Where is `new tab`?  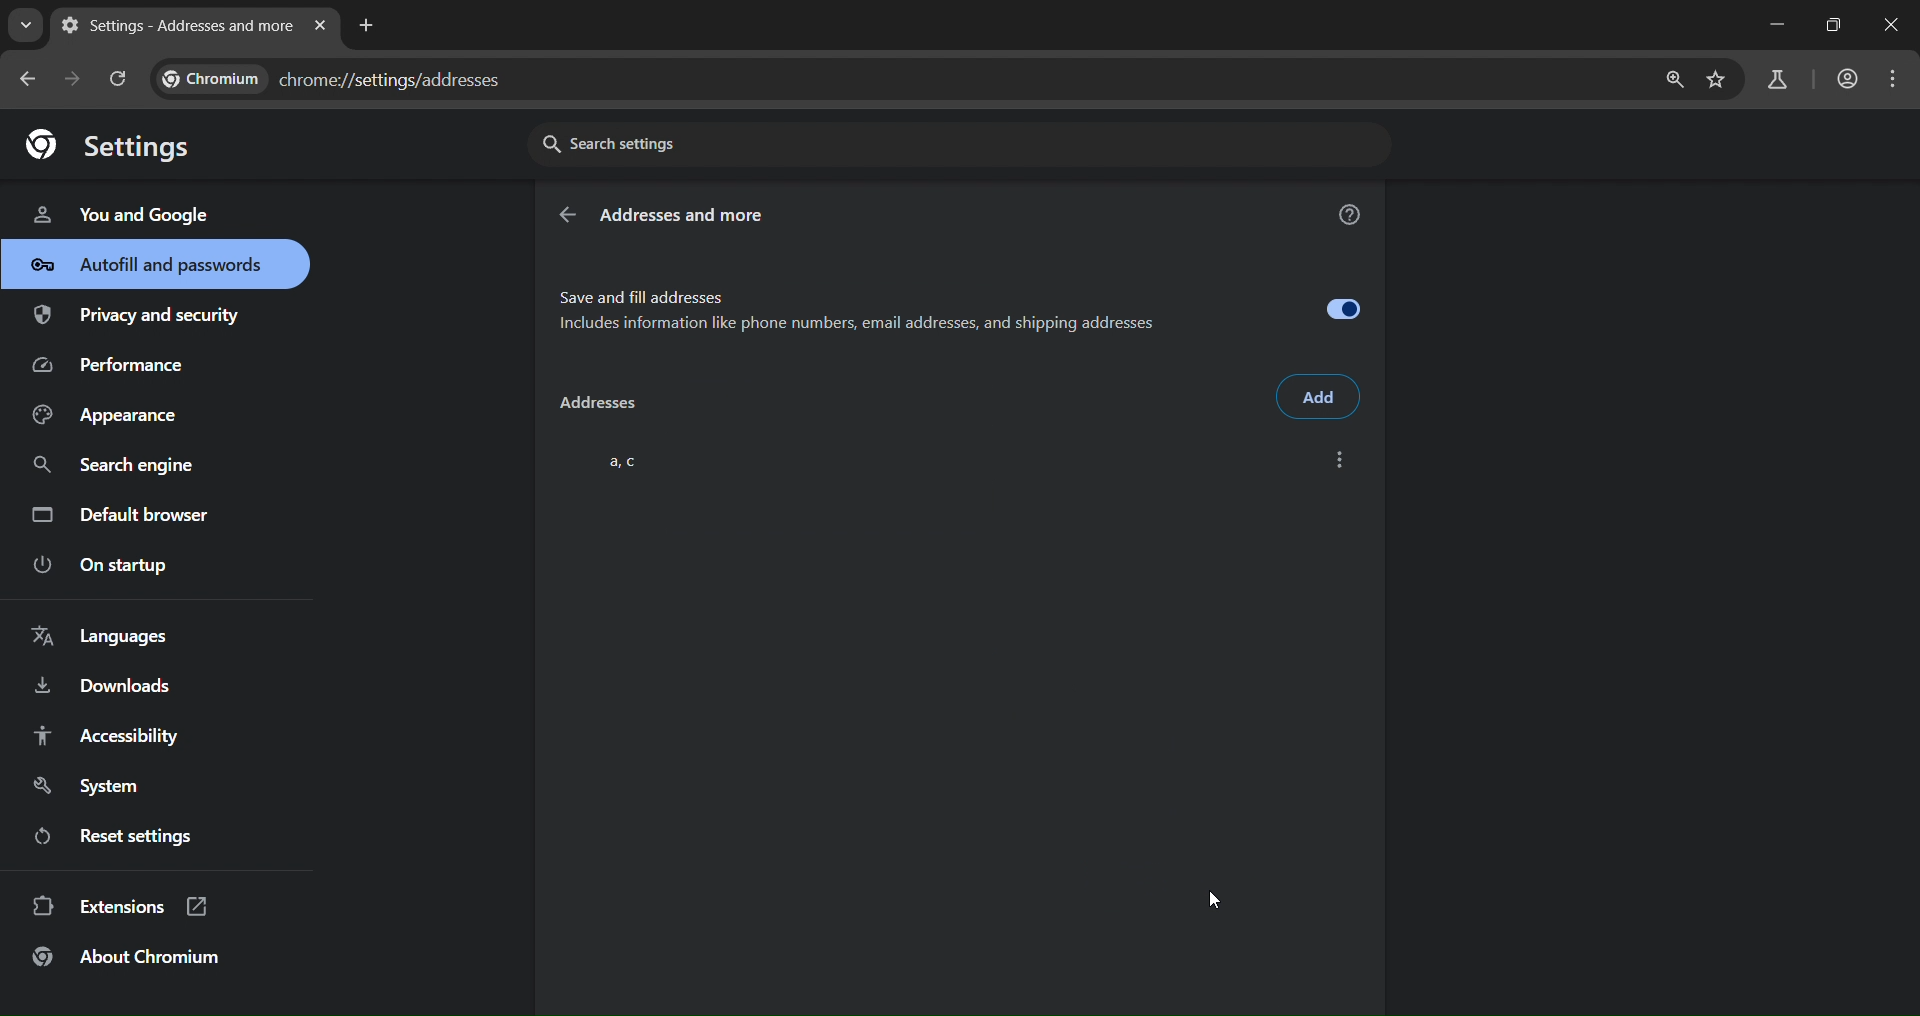
new tab is located at coordinates (367, 23).